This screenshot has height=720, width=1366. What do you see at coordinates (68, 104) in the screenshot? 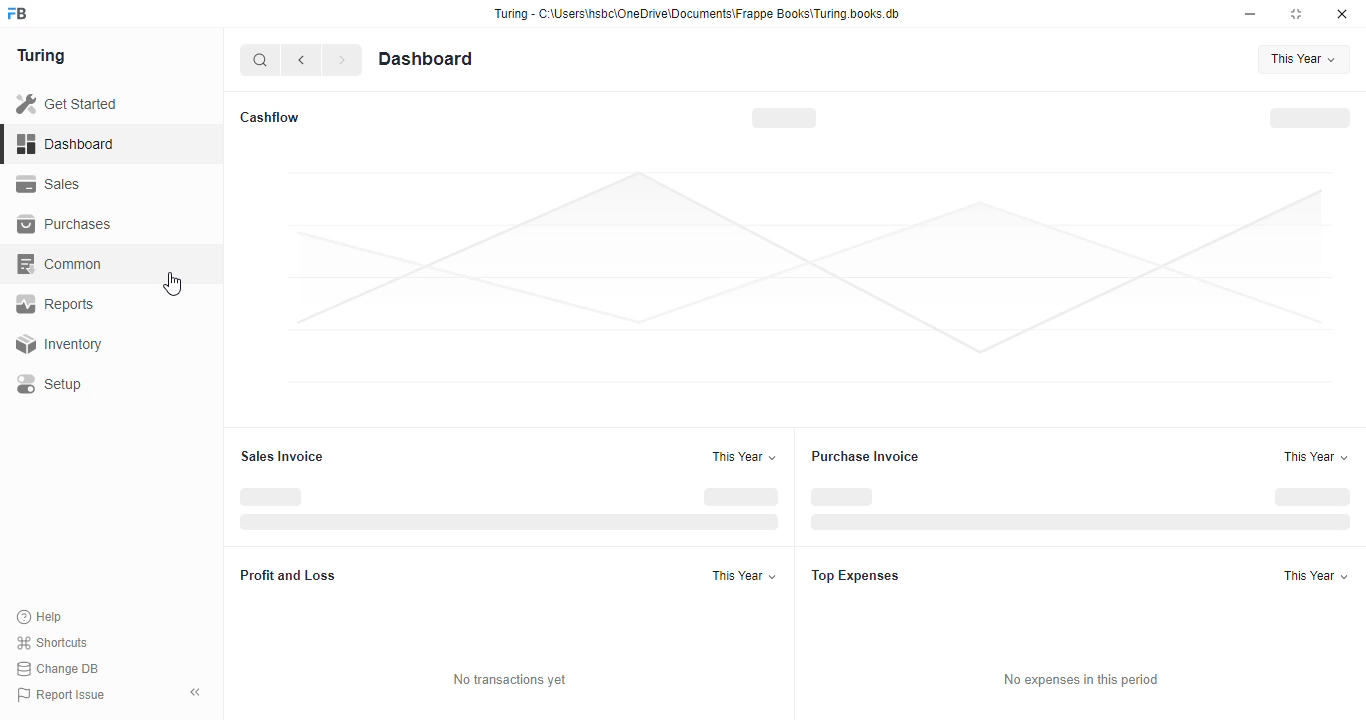
I see `get started` at bounding box center [68, 104].